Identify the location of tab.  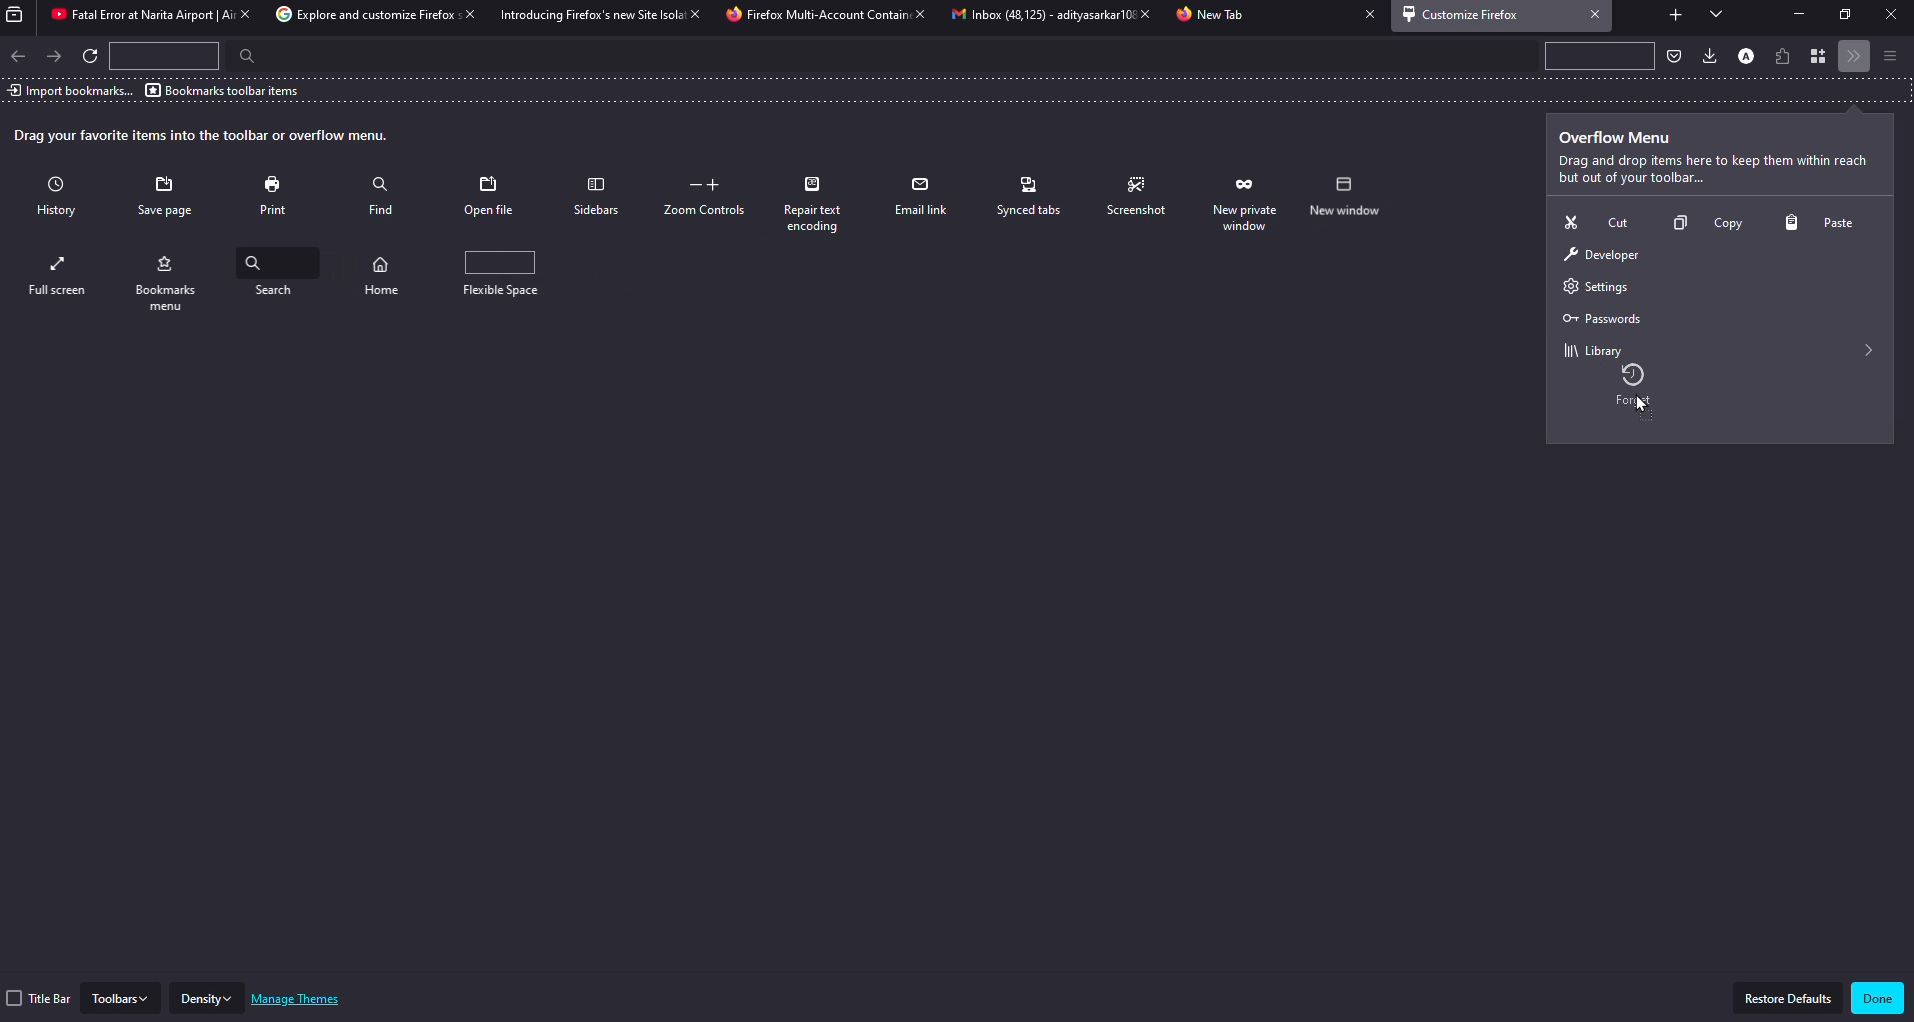
(132, 16).